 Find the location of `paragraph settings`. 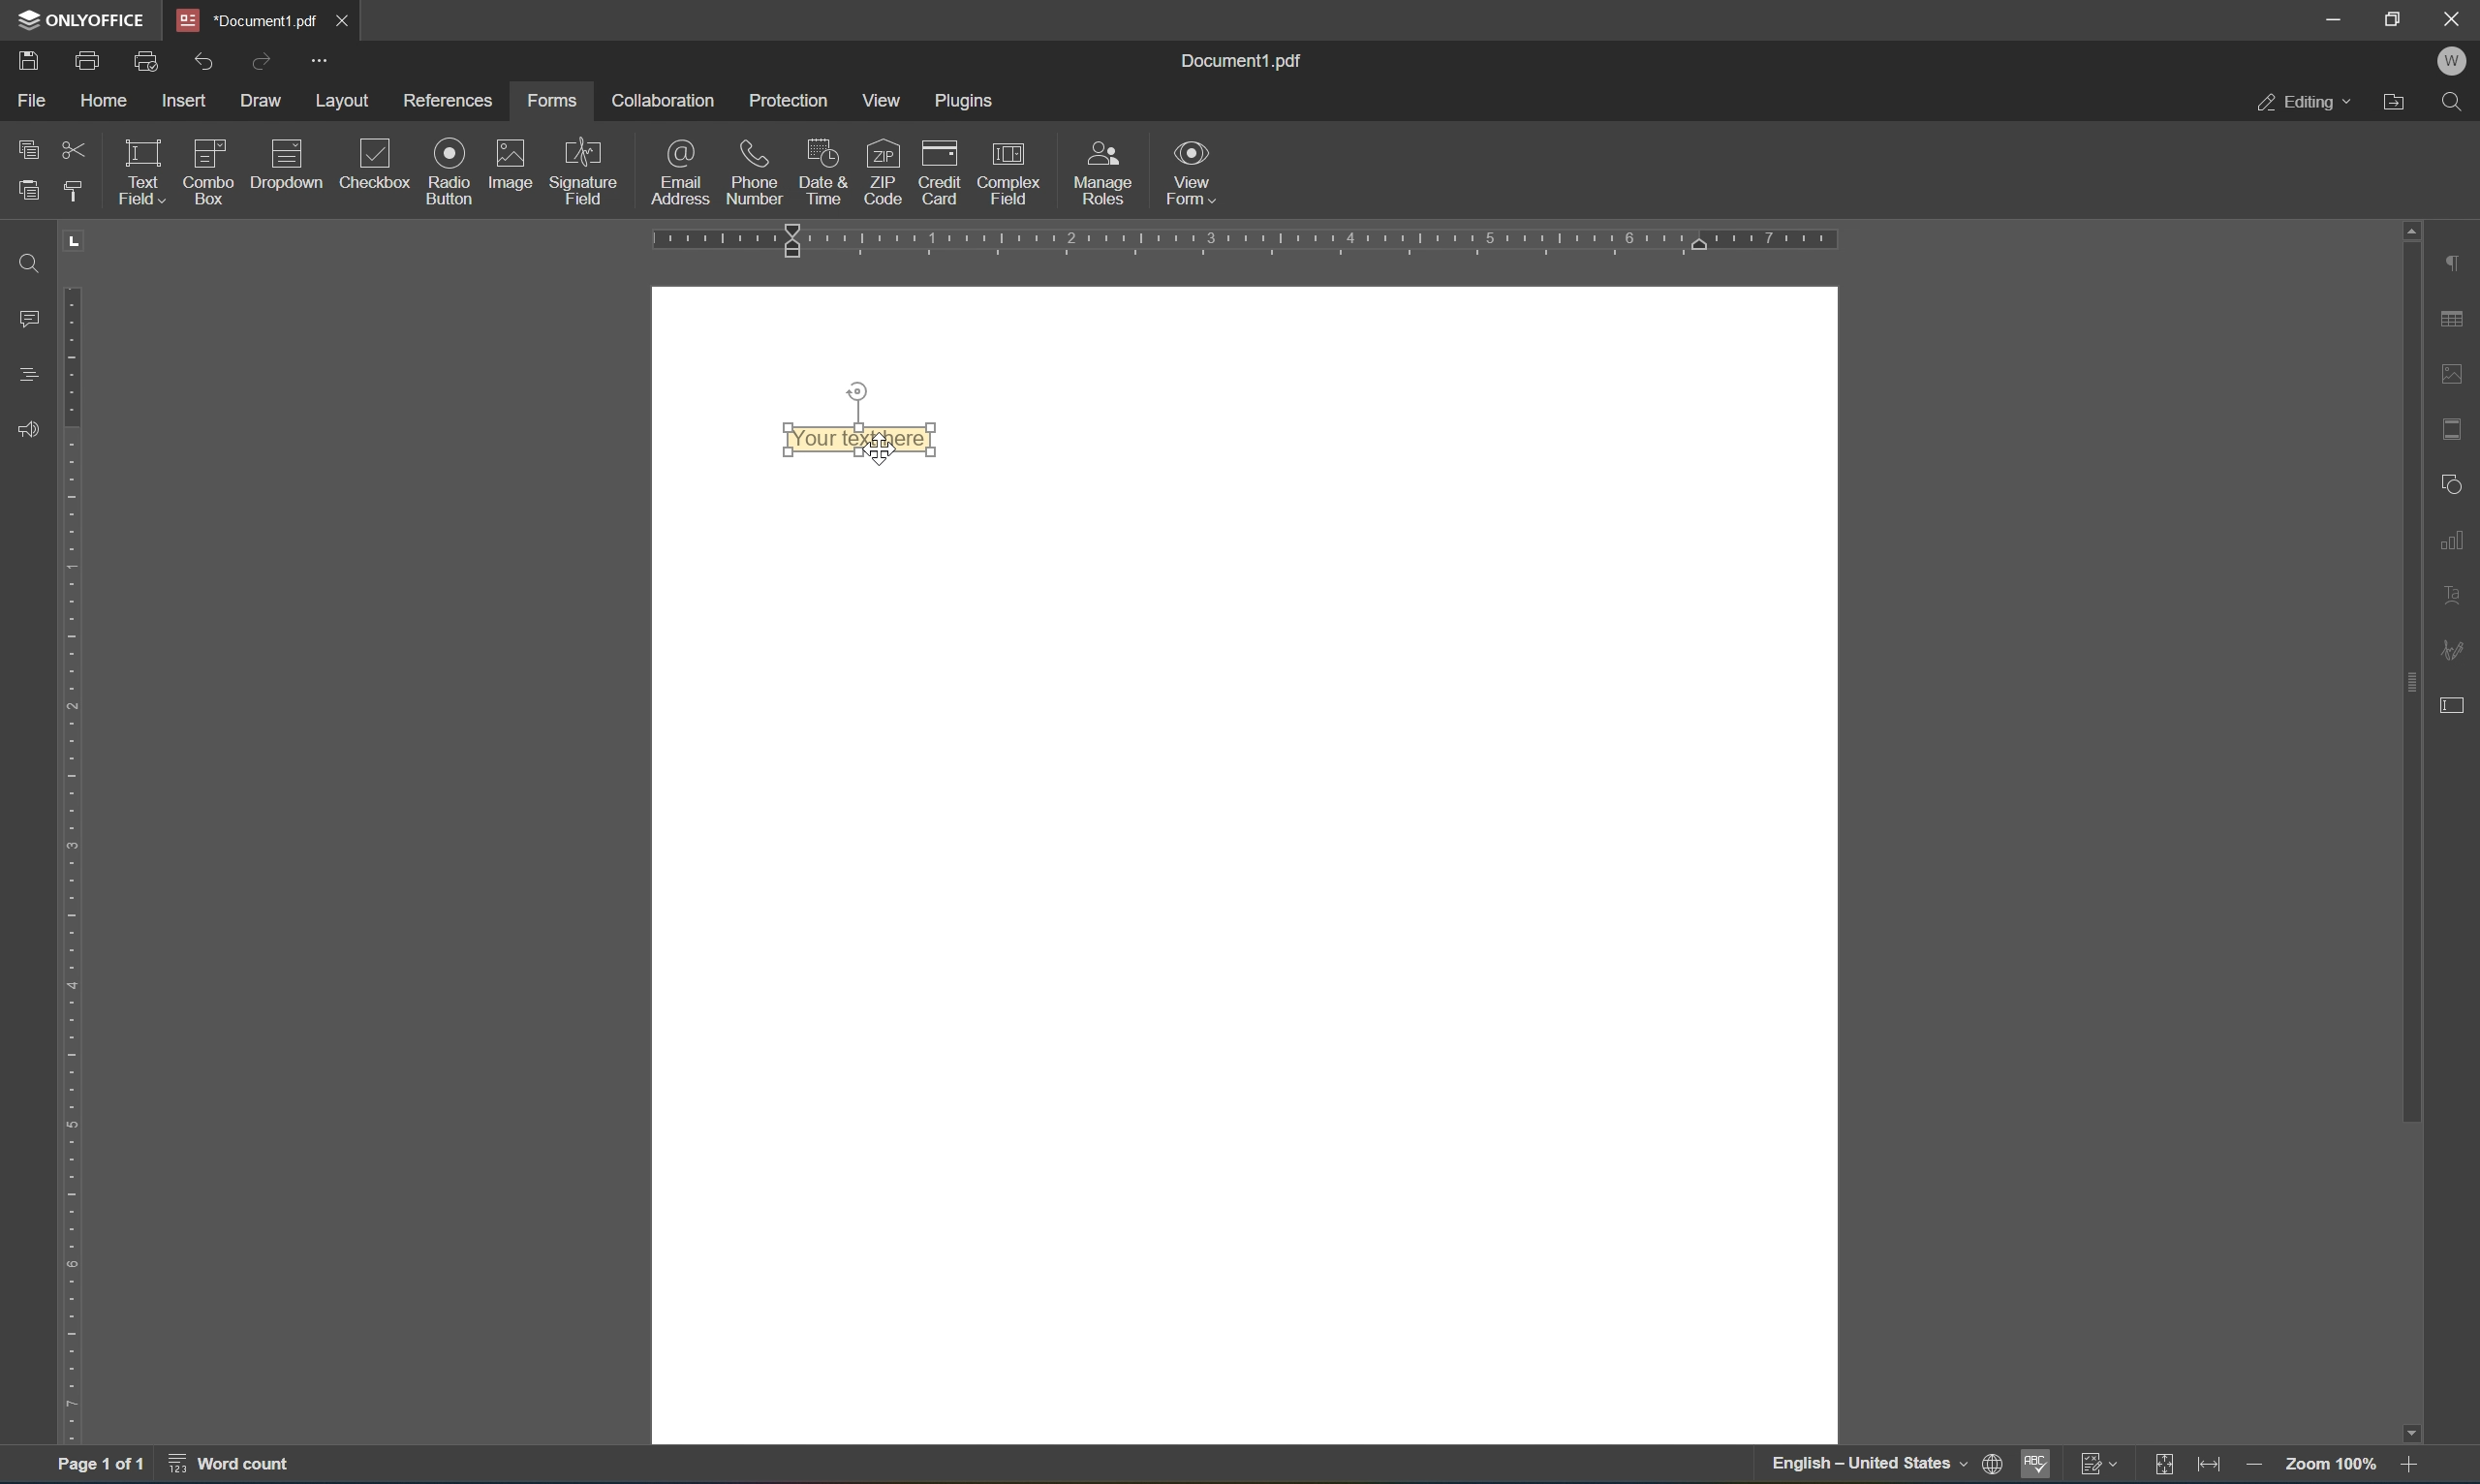

paragraph settings is located at coordinates (2454, 258).